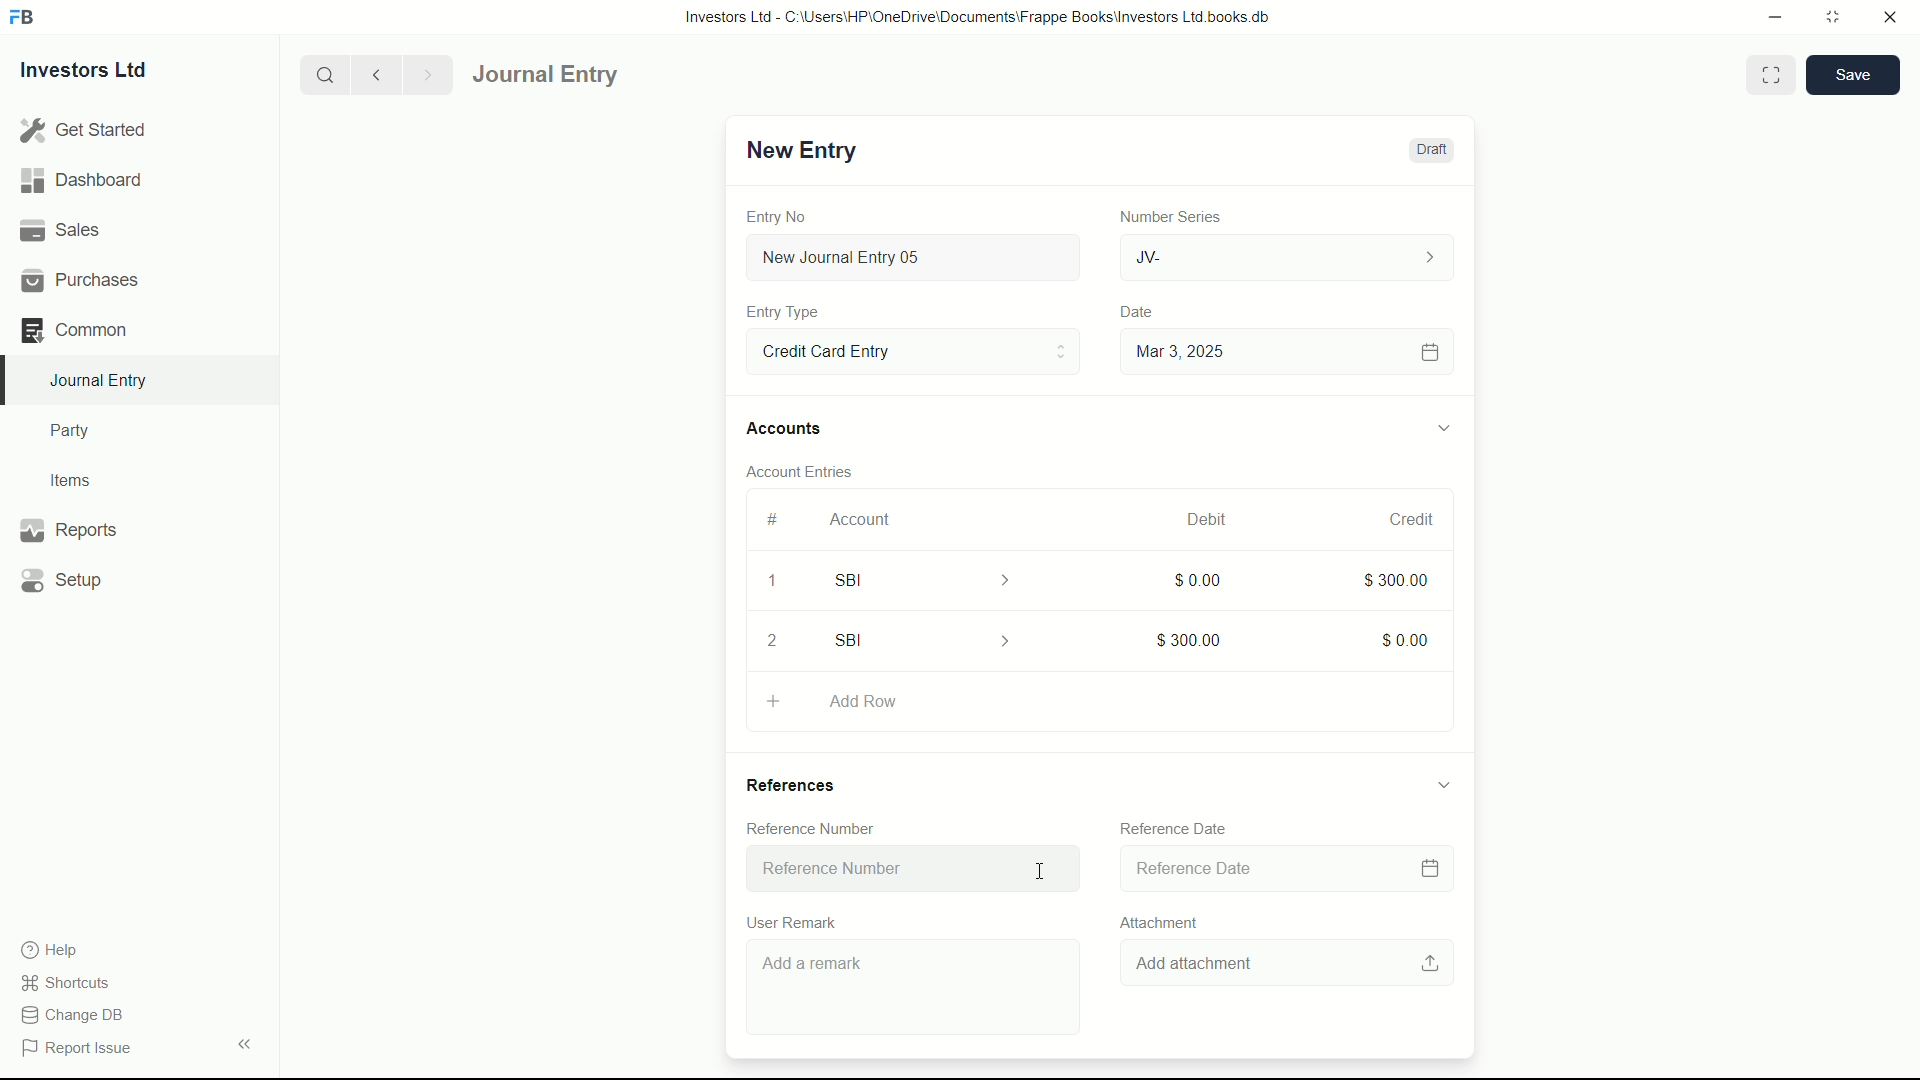  Describe the element at coordinates (1290, 255) in the screenshot. I see `JV` at that location.